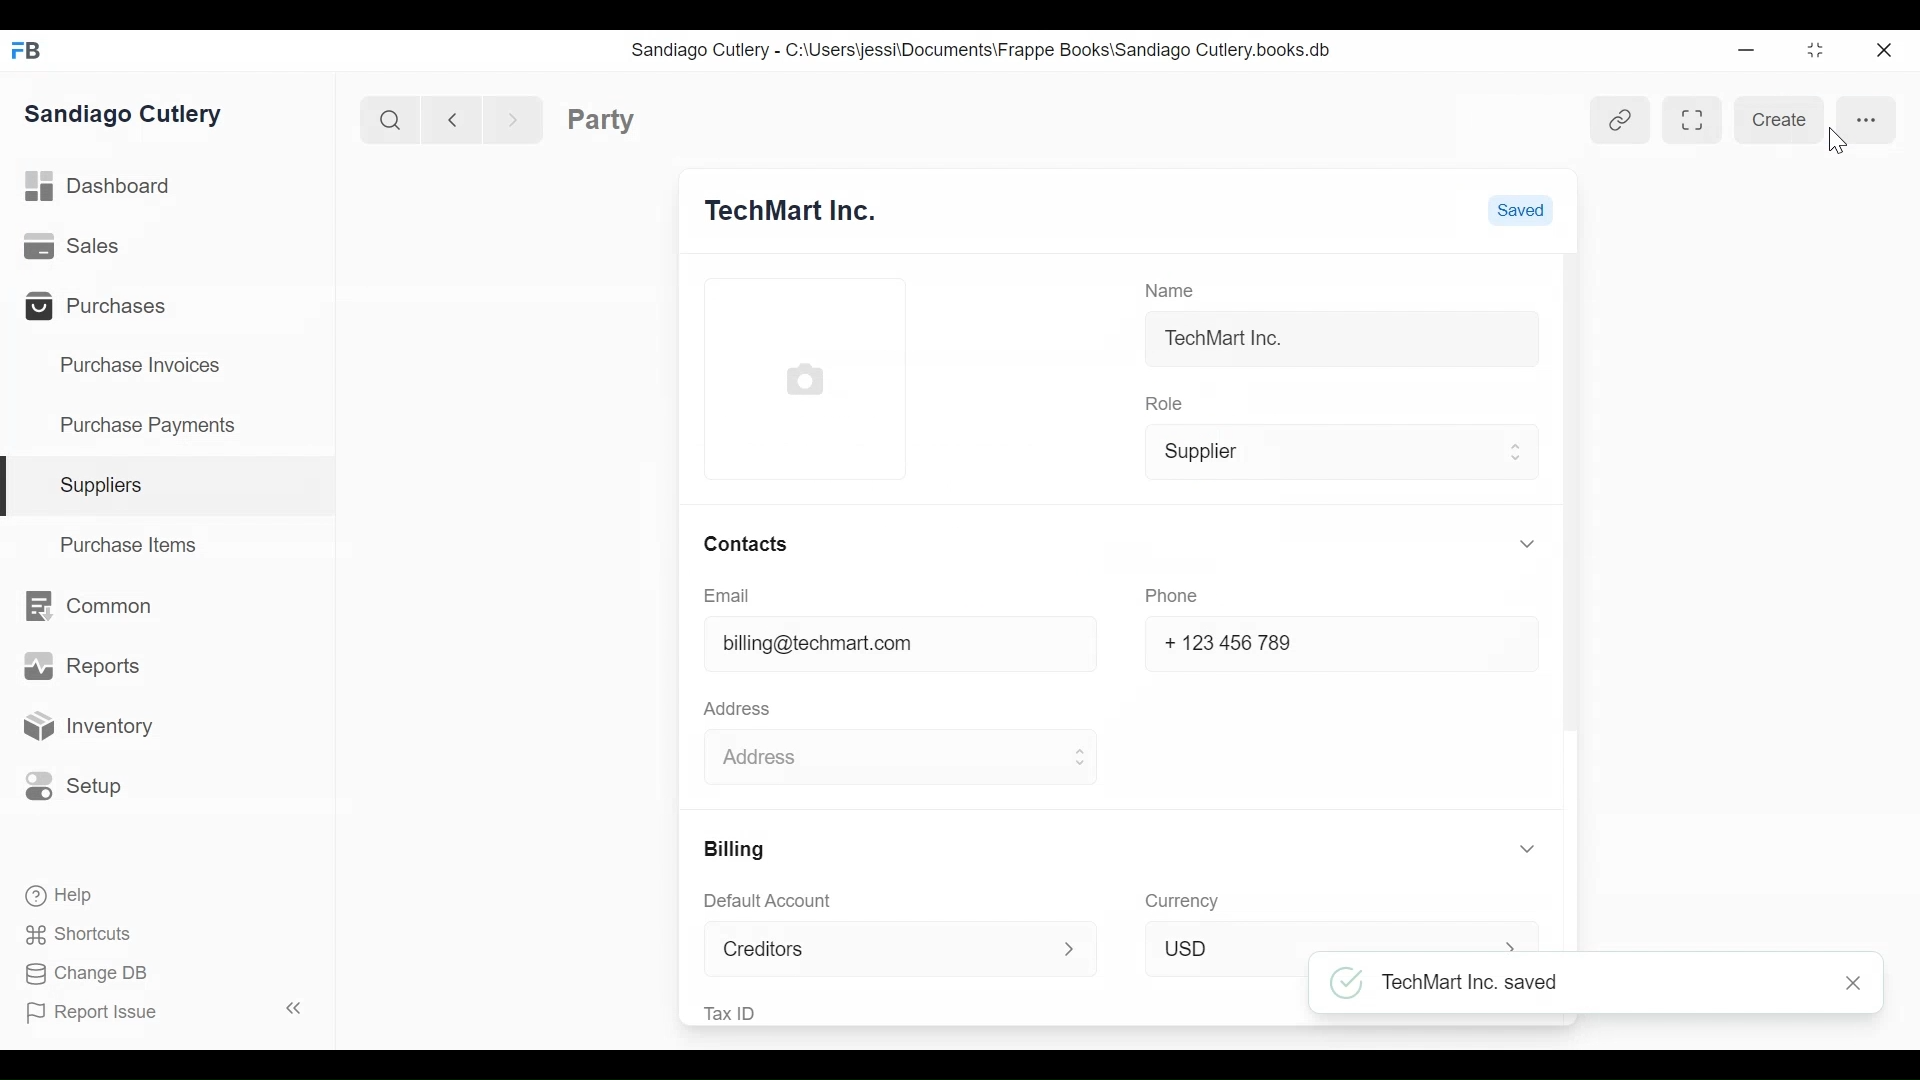  Describe the element at coordinates (746, 541) in the screenshot. I see `Contacts` at that location.